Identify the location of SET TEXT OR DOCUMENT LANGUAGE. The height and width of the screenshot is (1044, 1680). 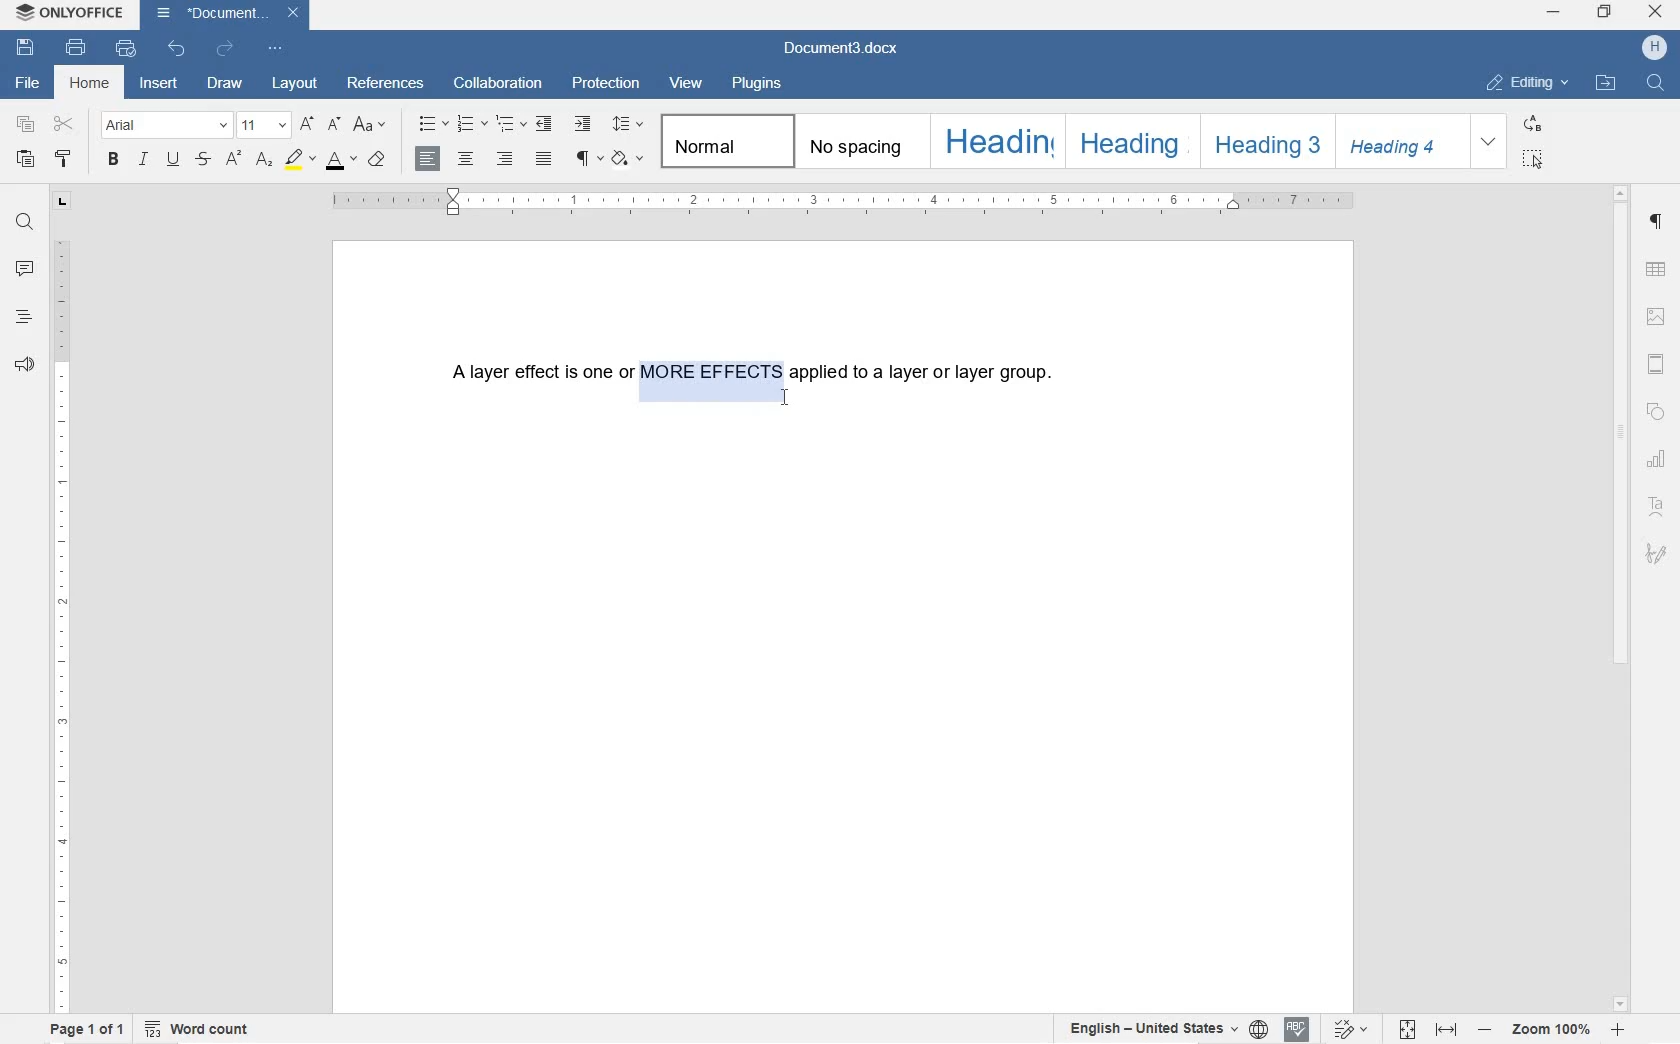
(1162, 1029).